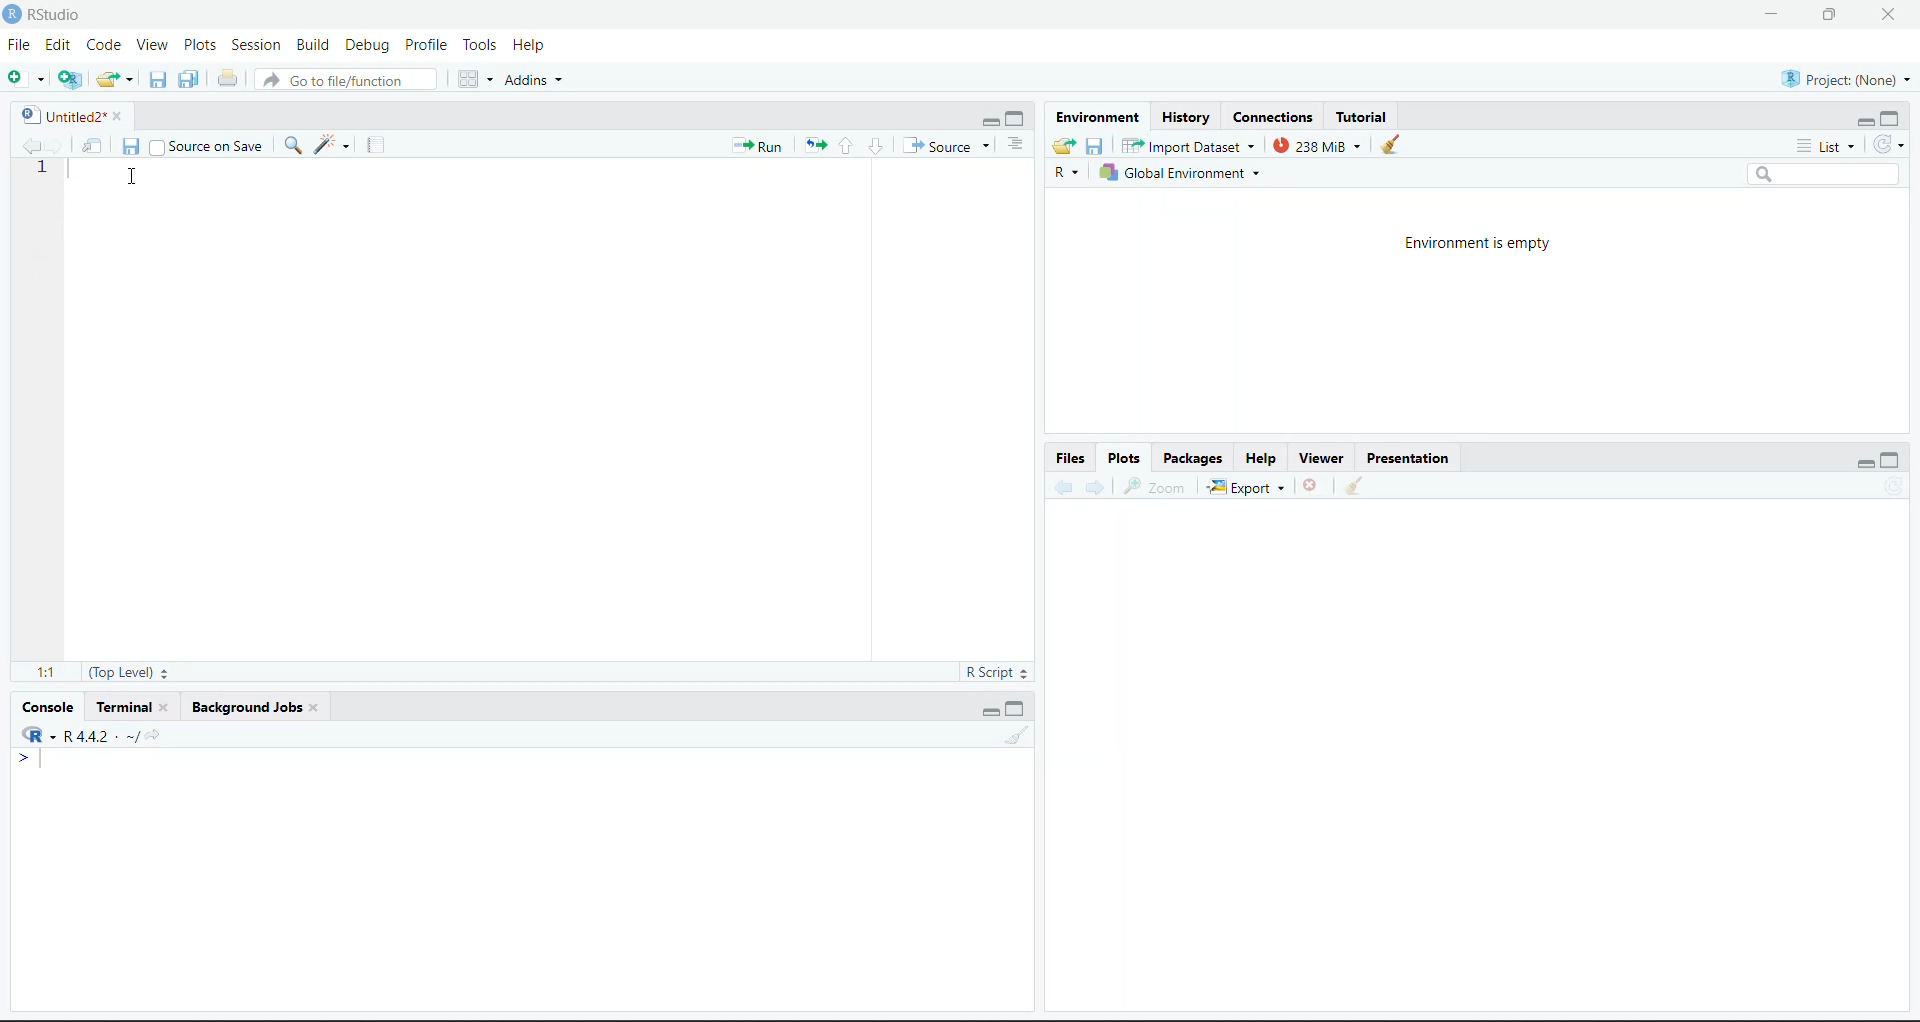 The width and height of the screenshot is (1920, 1022). I want to click on List, so click(1827, 147).